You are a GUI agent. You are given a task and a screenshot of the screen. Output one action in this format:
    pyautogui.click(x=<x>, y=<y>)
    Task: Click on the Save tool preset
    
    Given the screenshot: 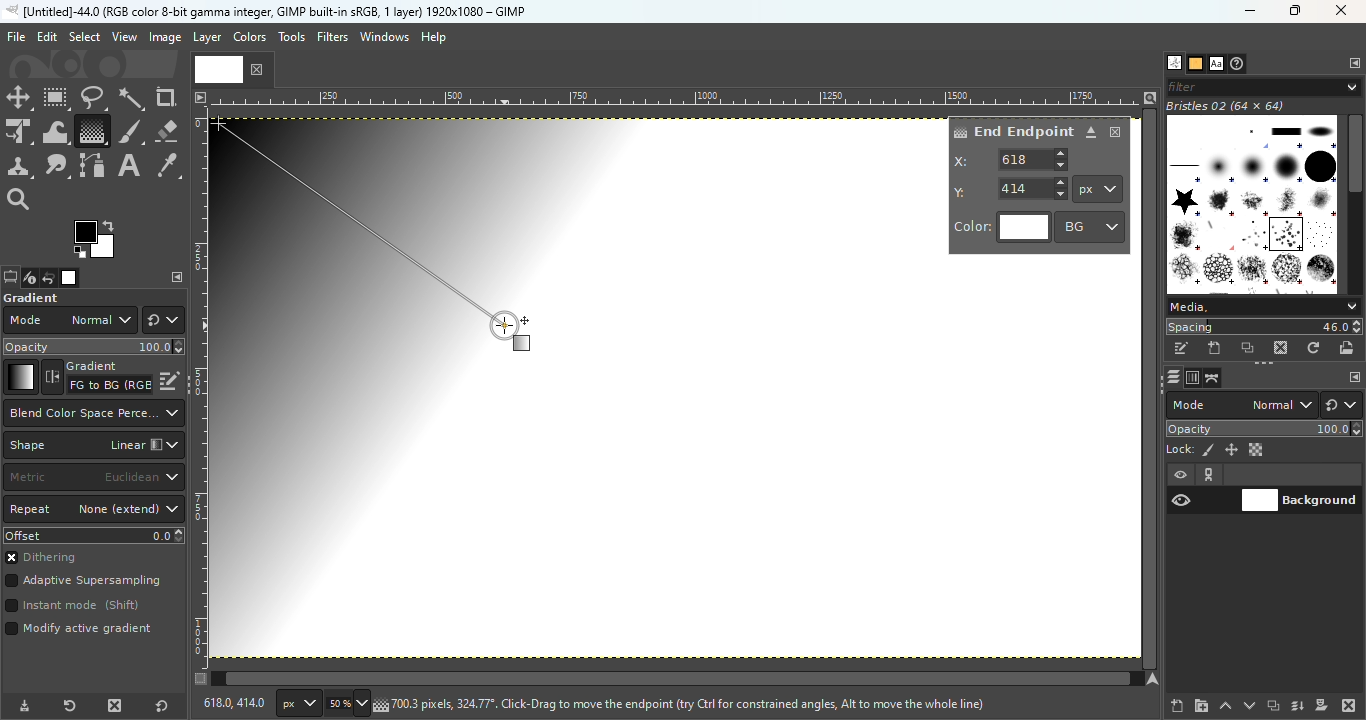 What is the action you would take?
    pyautogui.click(x=22, y=707)
    